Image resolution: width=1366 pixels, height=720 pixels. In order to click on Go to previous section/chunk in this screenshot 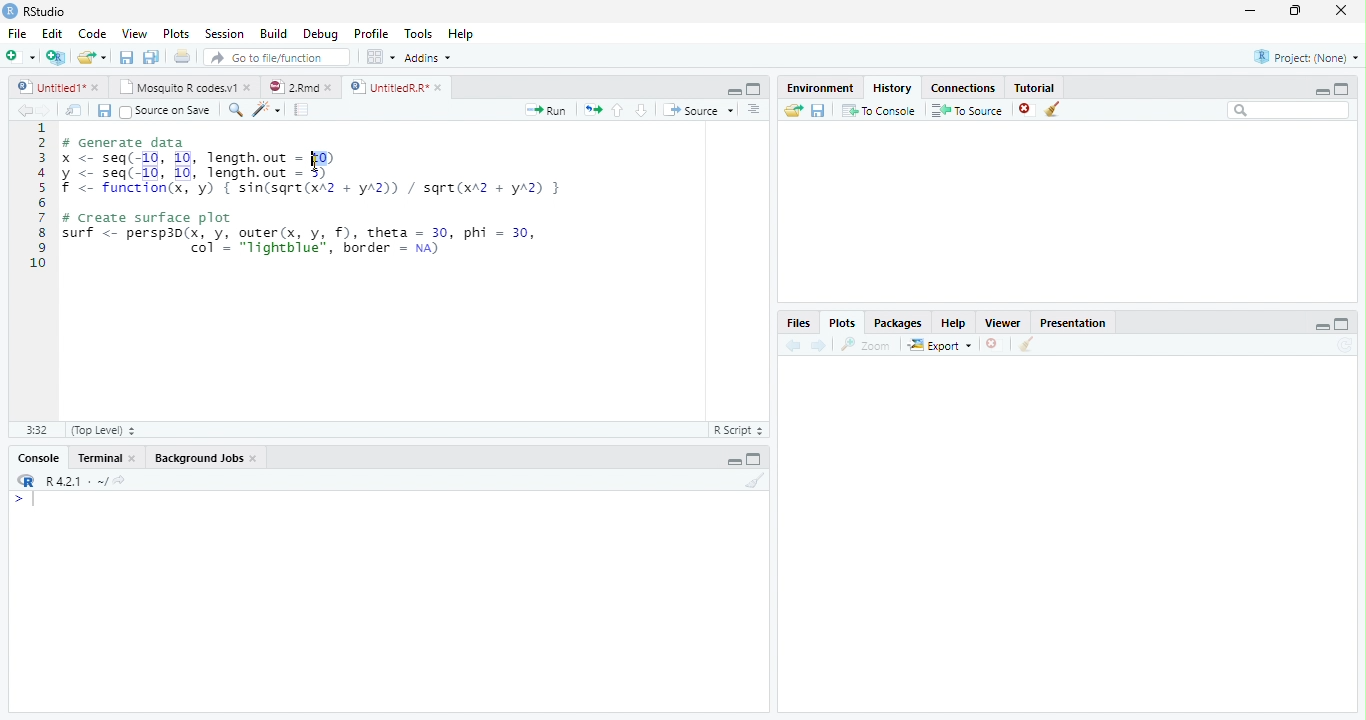, I will do `click(617, 110)`.